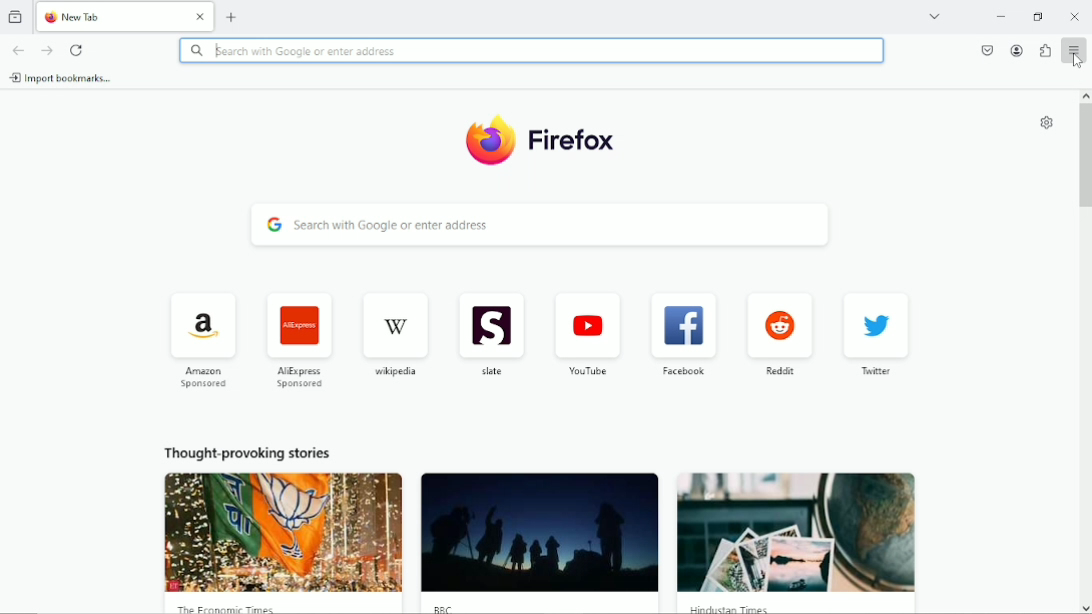  Describe the element at coordinates (1085, 96) in the screenshot. I see `scroll up` at that location.